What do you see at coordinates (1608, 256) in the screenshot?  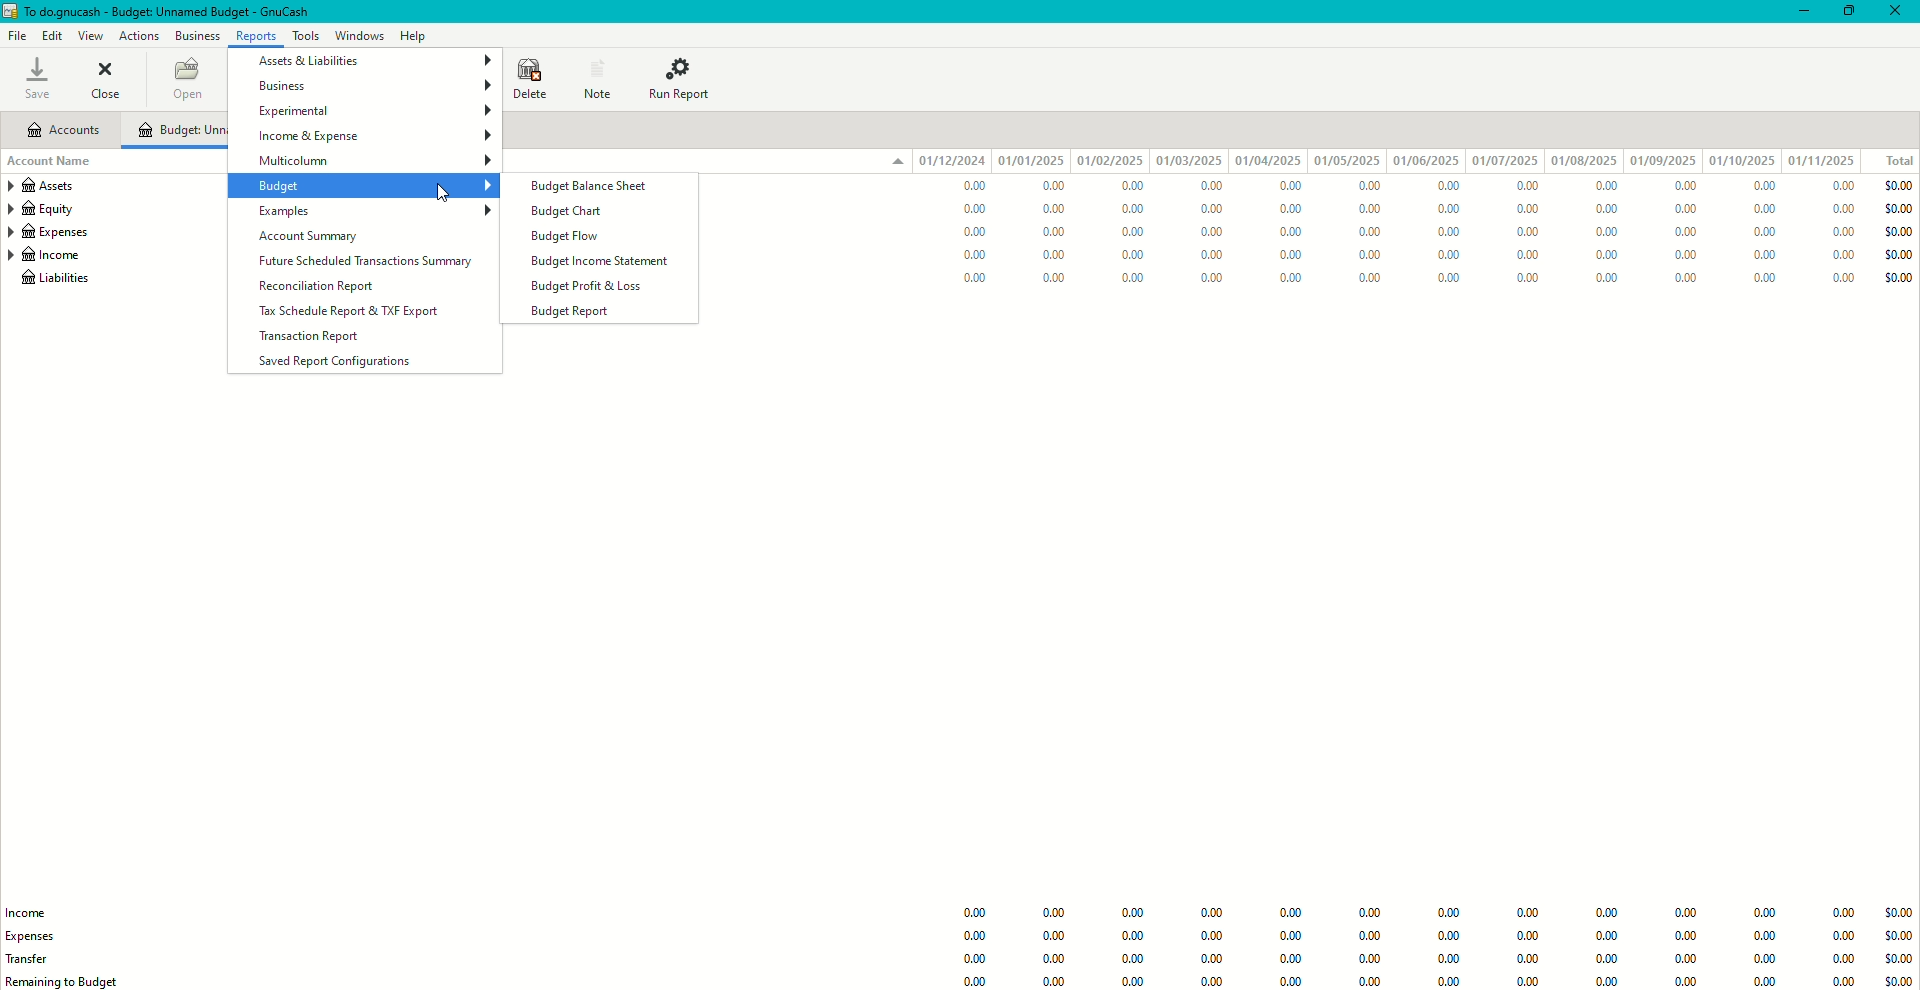 I see `0.00` at bounding box center [1608, 256].